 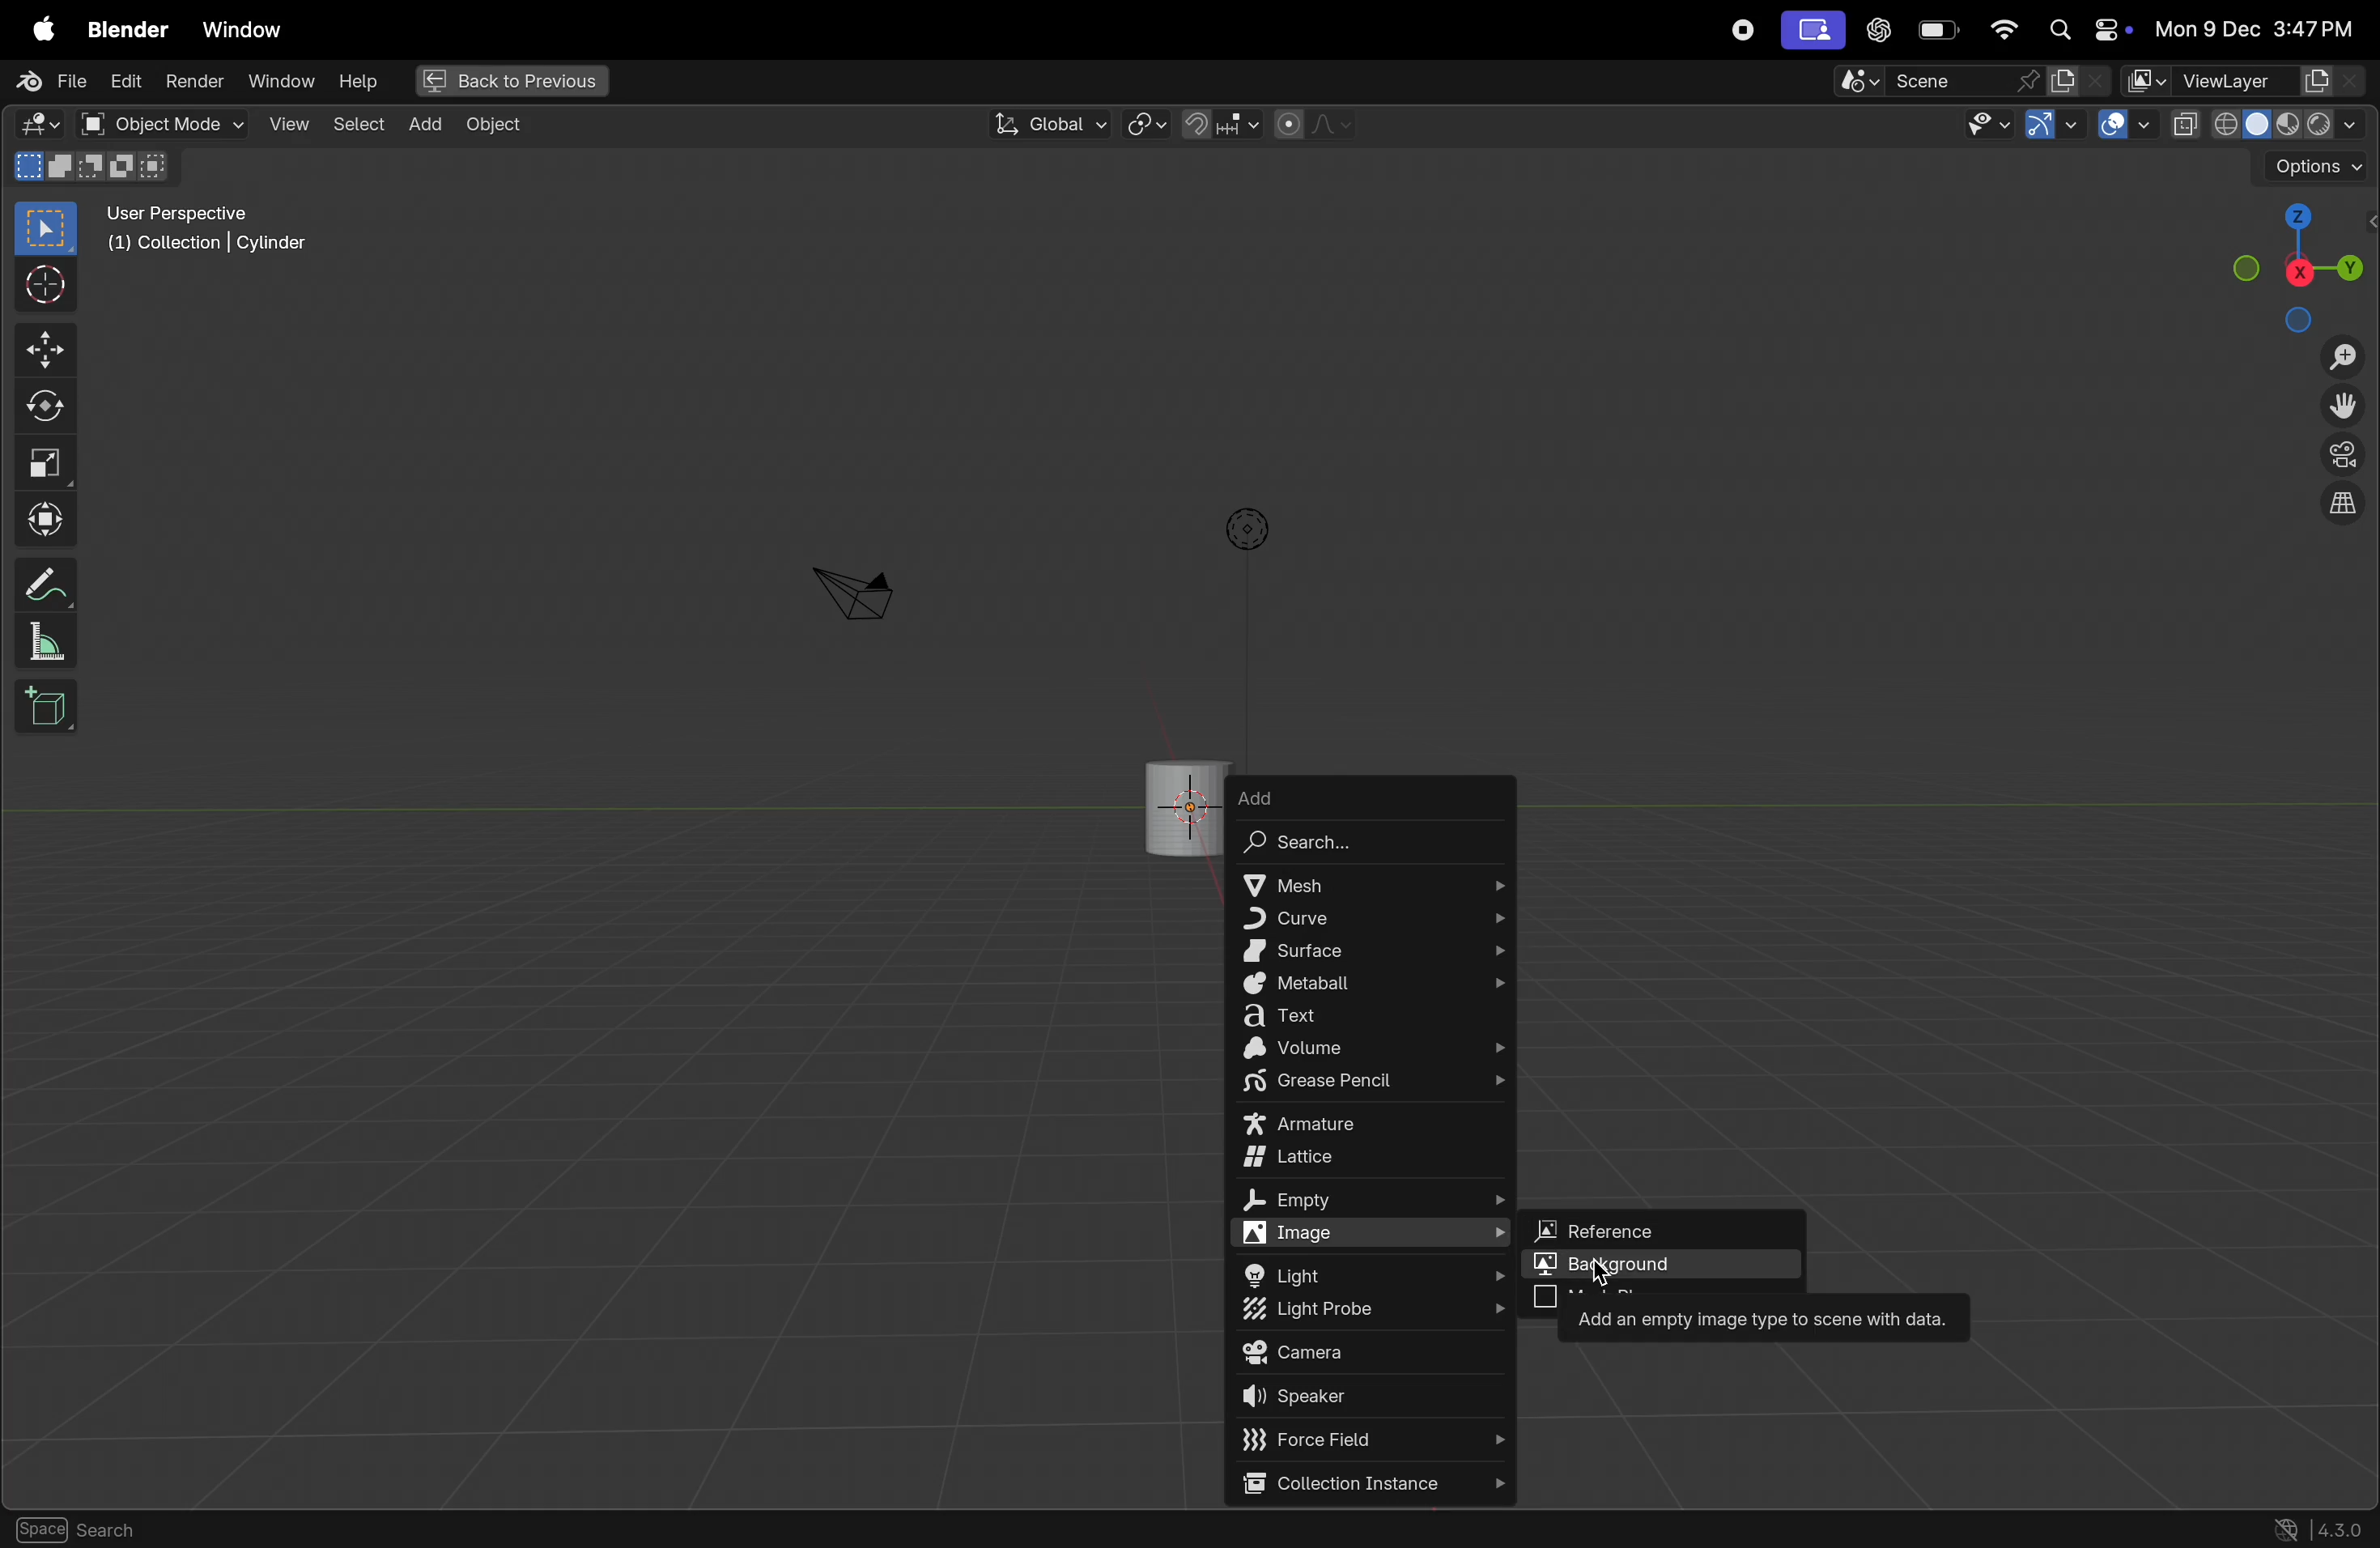 What do you see at coordinates (1360, 1439) in the screenshot?
I see `force fast` at bounding box center [1360, 1439].